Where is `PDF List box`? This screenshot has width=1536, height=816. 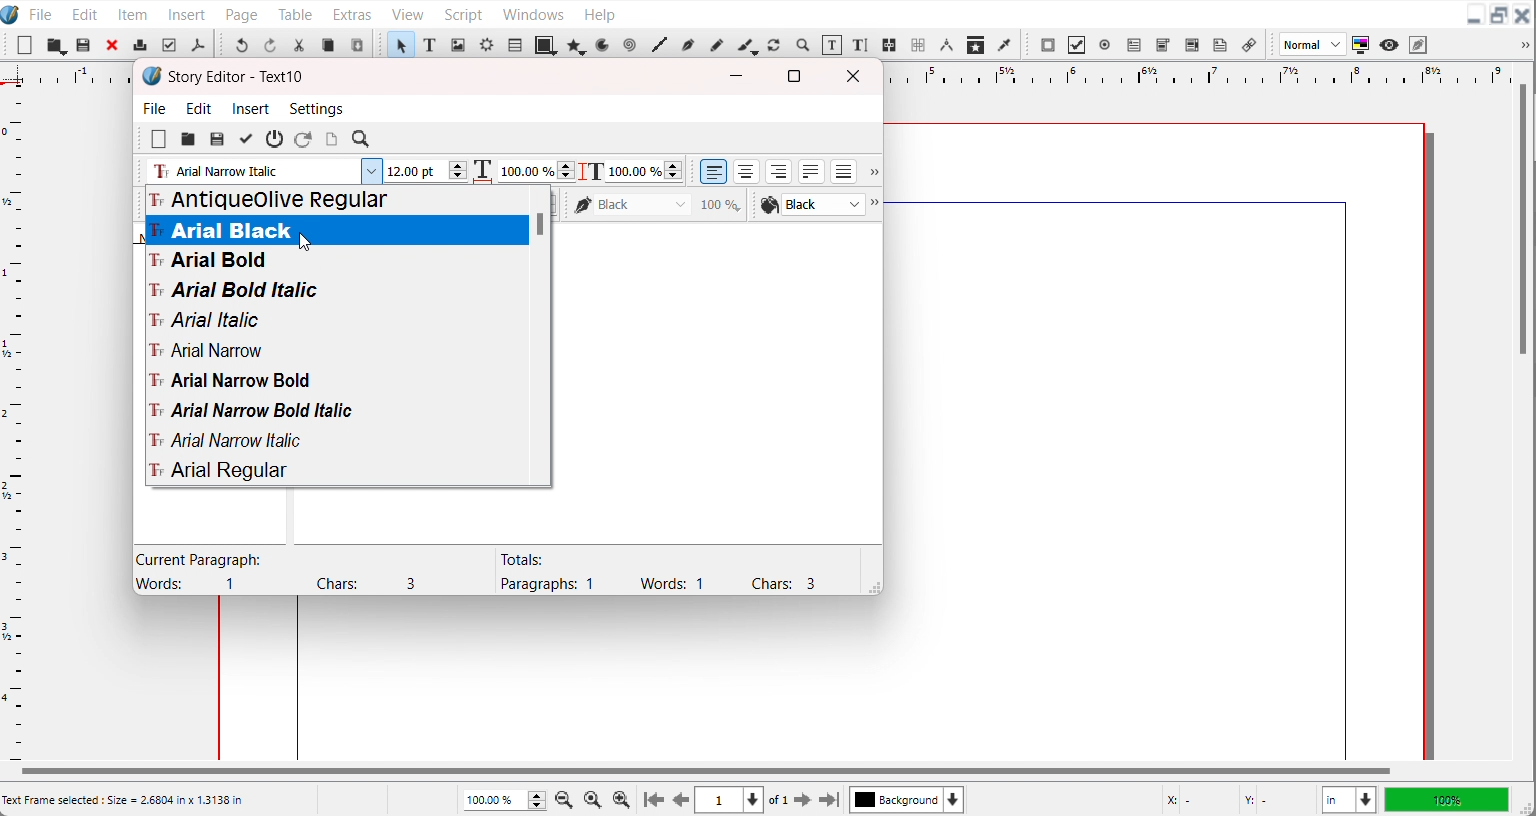 PDF List box is located at coordinates (1193, 45).